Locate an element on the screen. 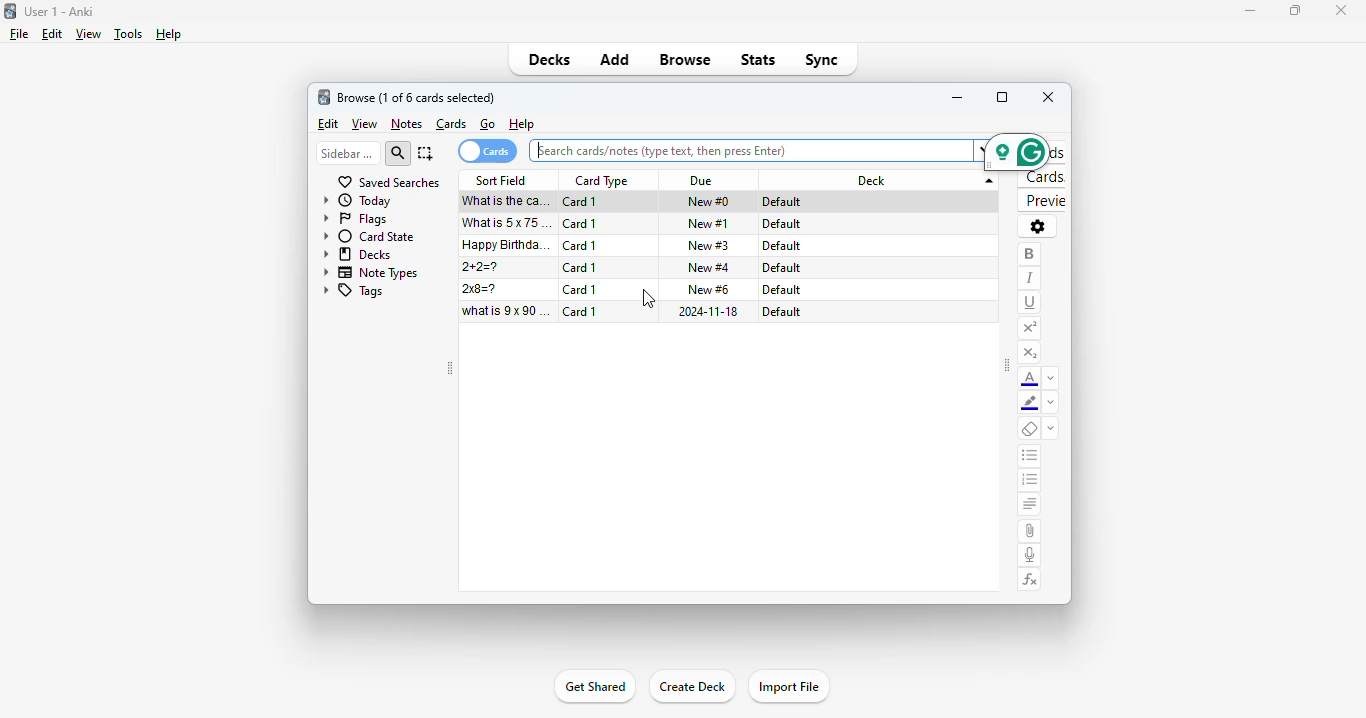  2x8=? is located at coordinates (482, 289).